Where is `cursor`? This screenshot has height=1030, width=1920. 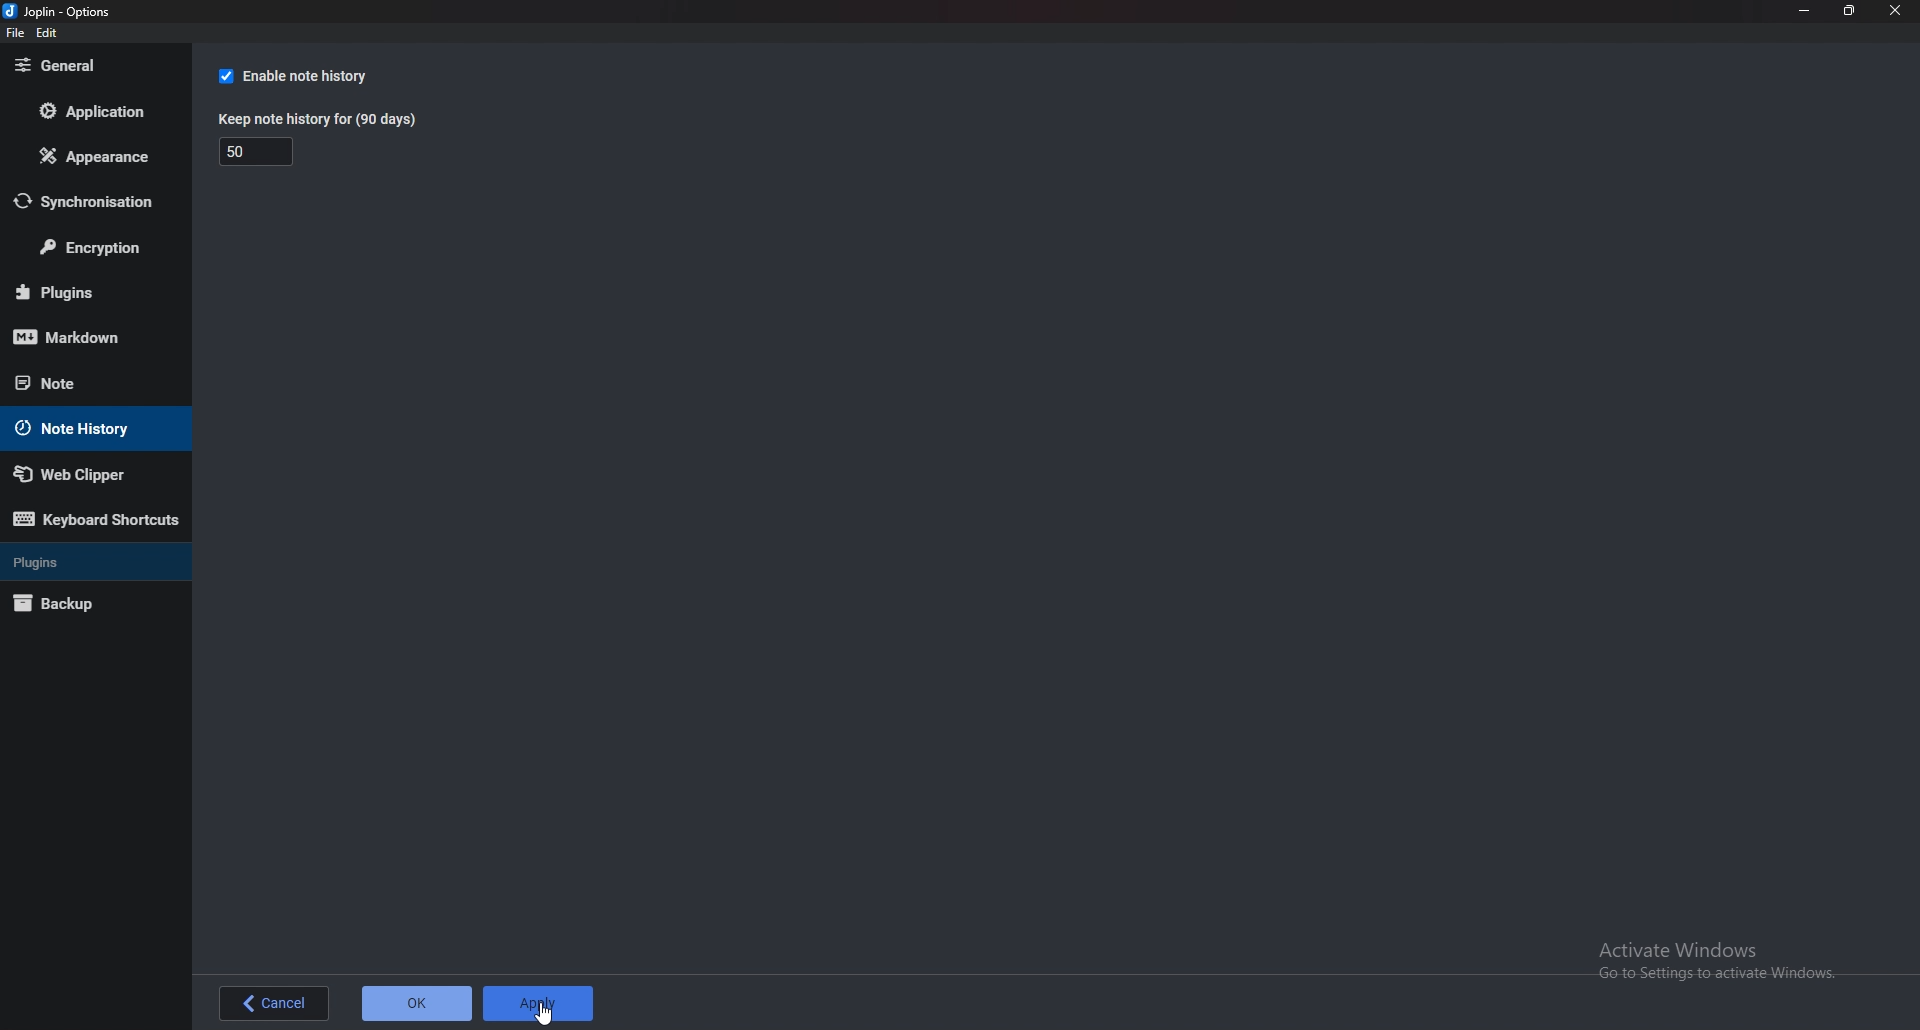
cursor is located at coordinates (548, 1012).